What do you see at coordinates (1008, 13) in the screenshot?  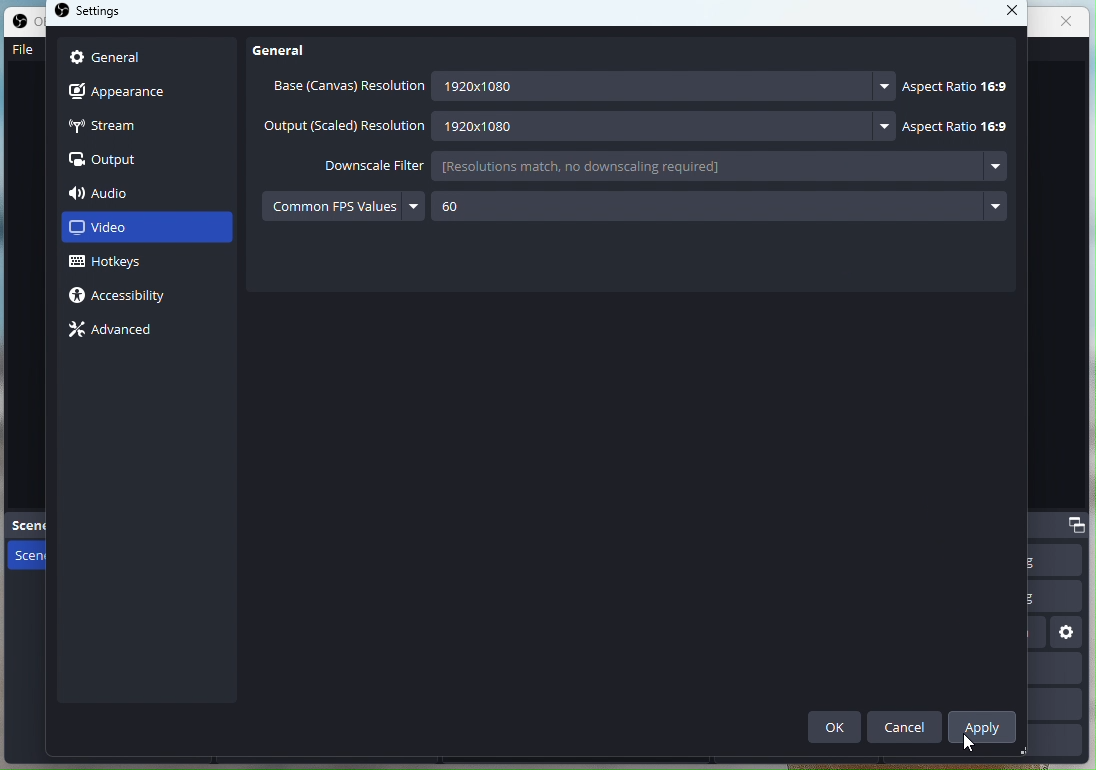 I see `close` at bounding box center [1008, 13].